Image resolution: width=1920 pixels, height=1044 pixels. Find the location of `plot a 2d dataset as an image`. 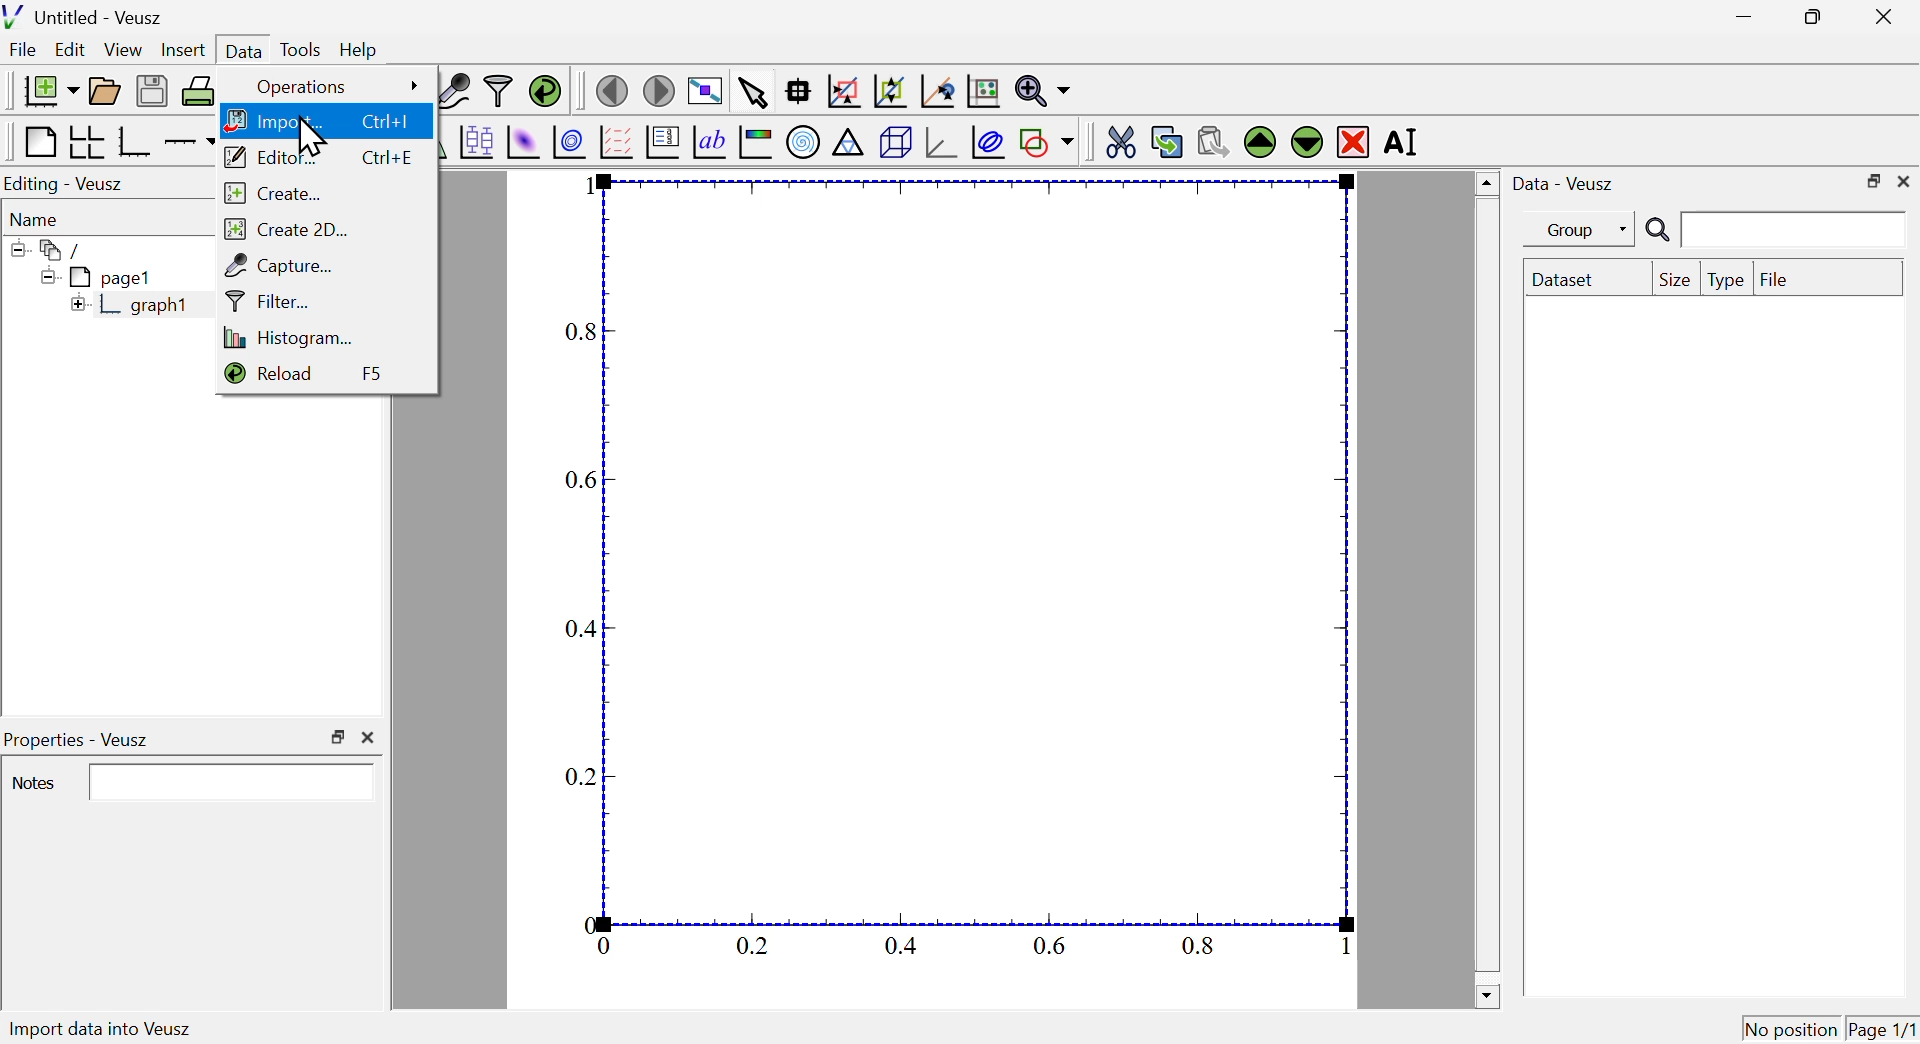

plot a 2d dataset as an image is located at coordinates (524, 141).